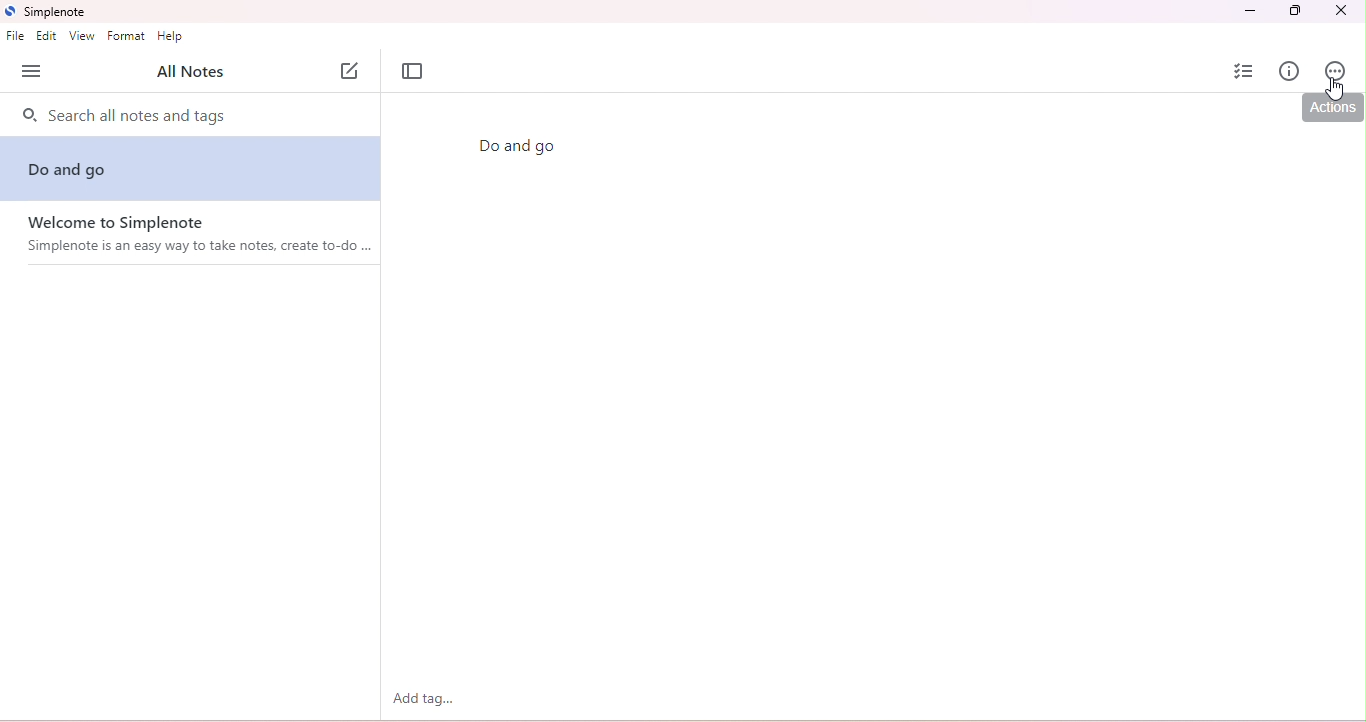 This screenshot has height=722, width=1366. I want to click on help, so click(172, 38).